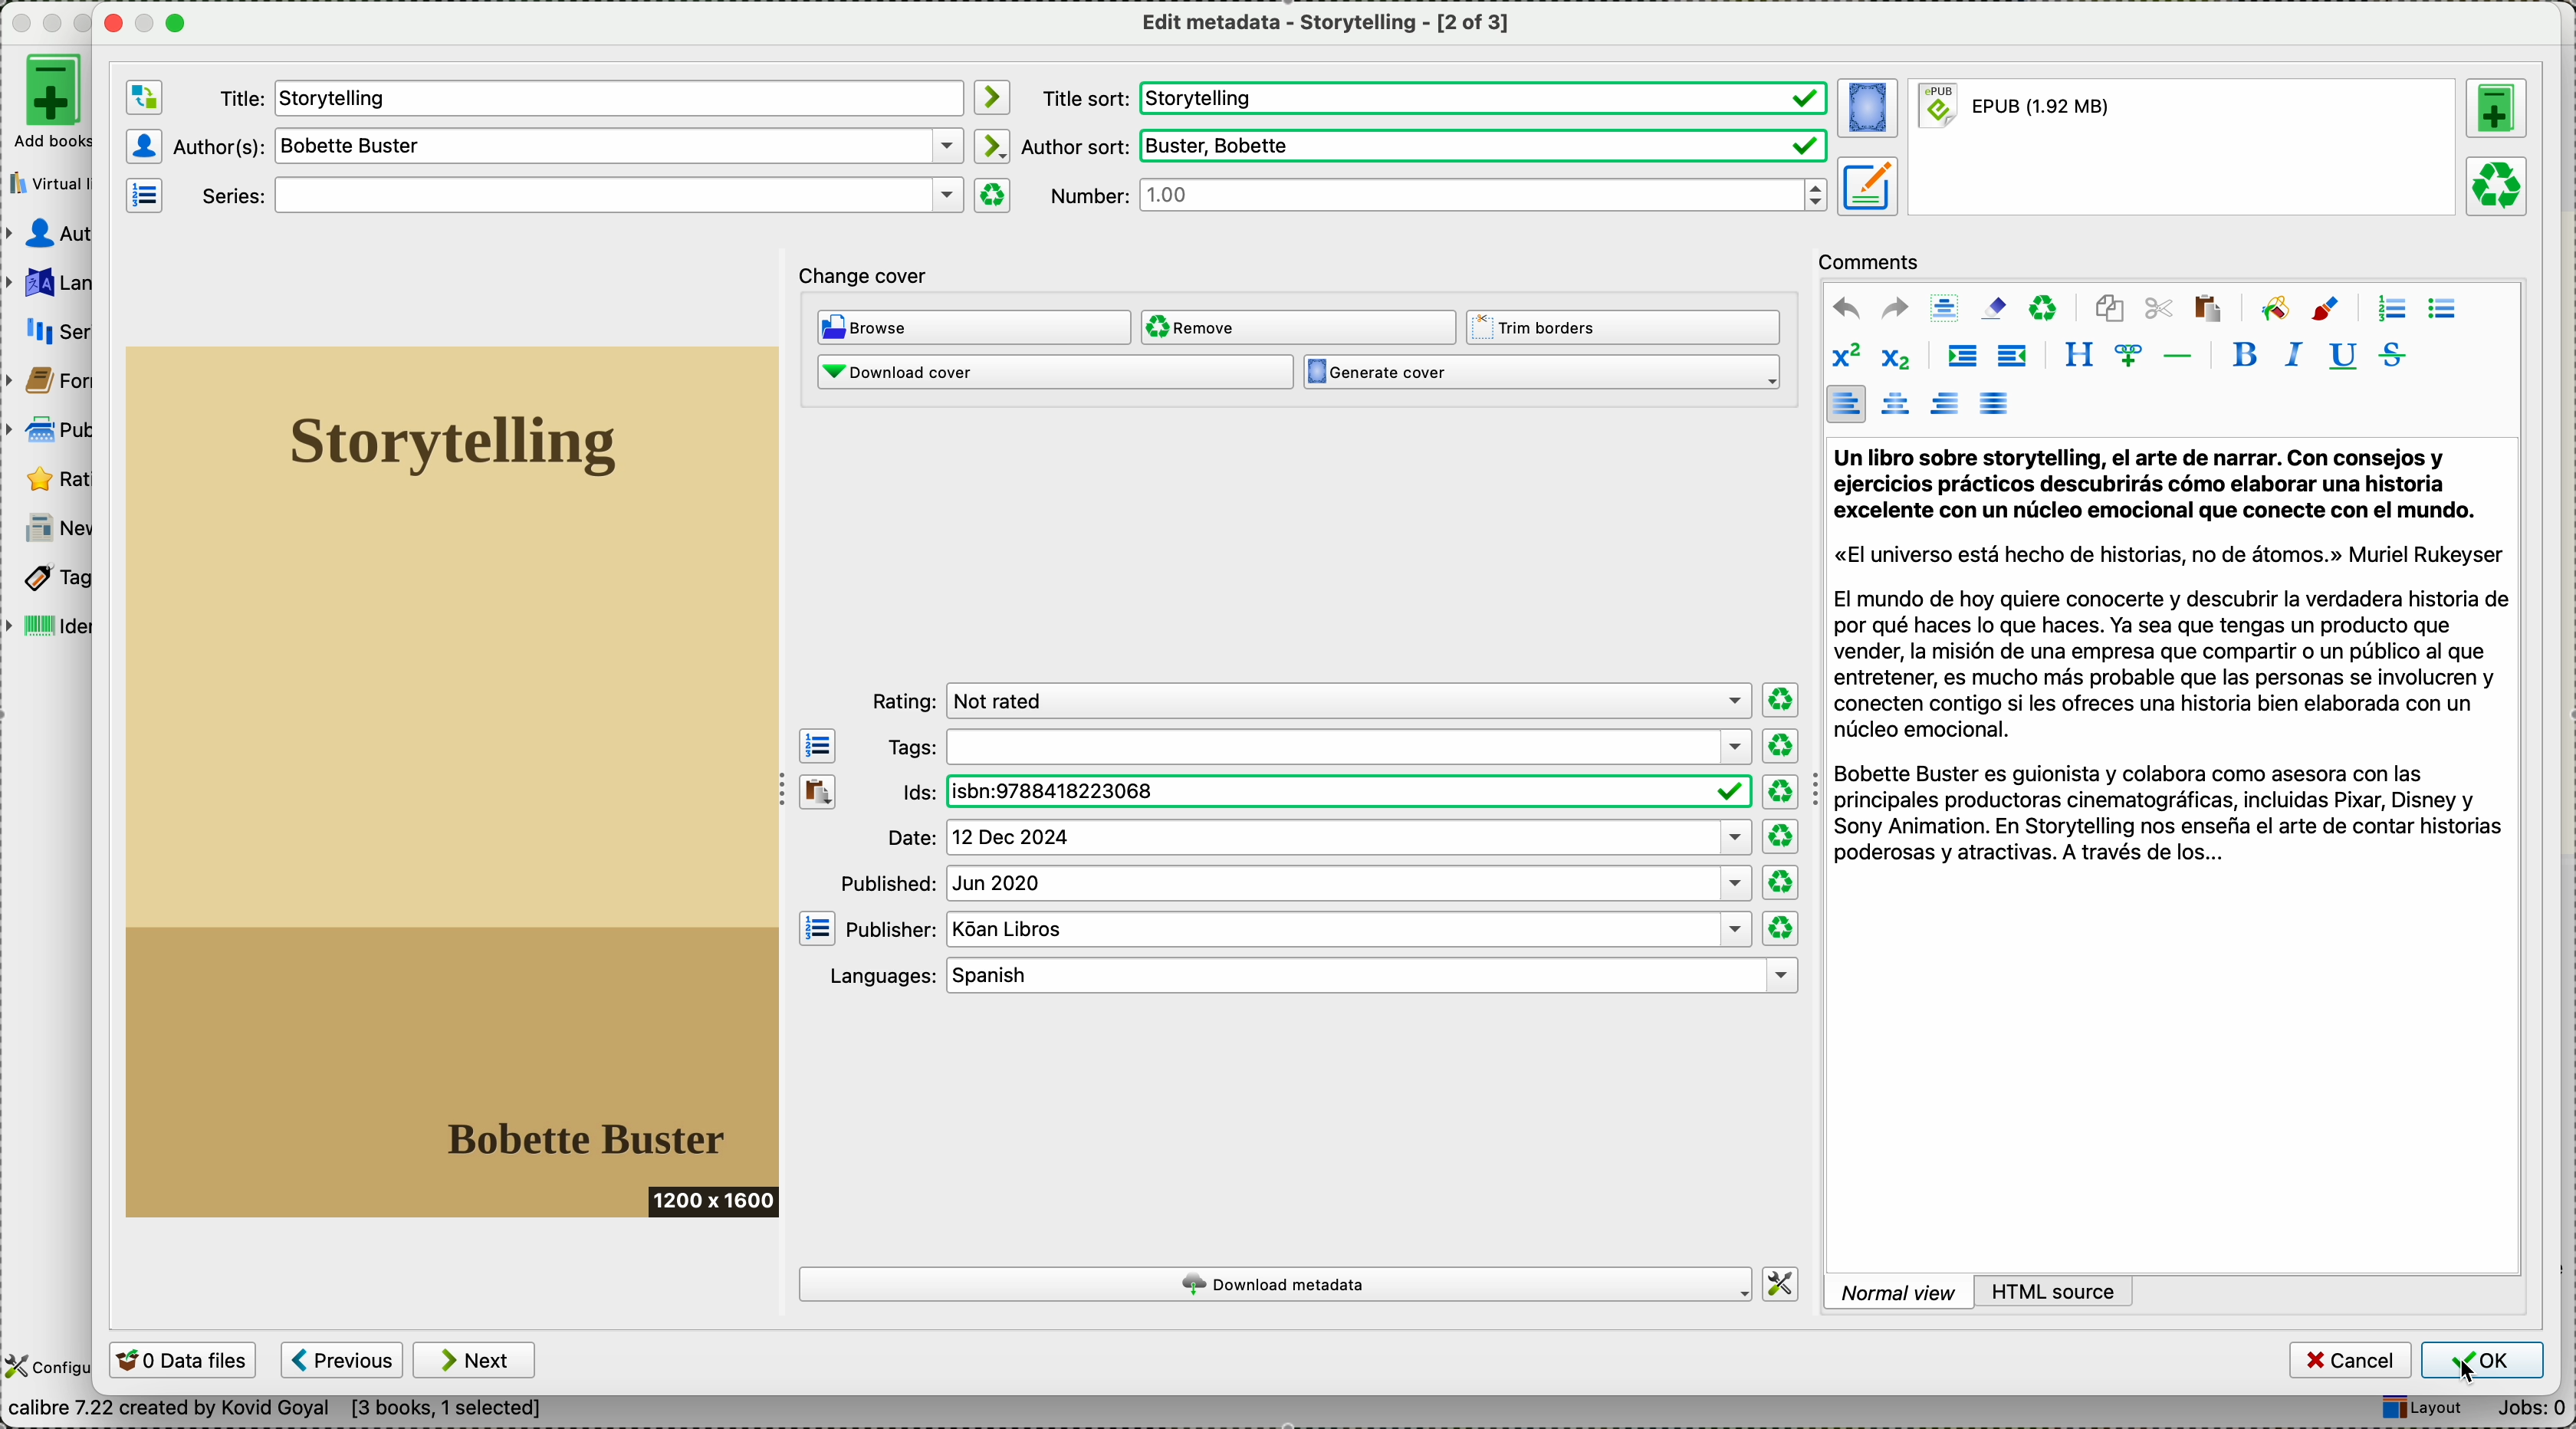 The width and height of the screenshot is (2576, 1429). Describe the element at coordinates (2062, 1289) in the screenshot. I see `HTML source` at that location.